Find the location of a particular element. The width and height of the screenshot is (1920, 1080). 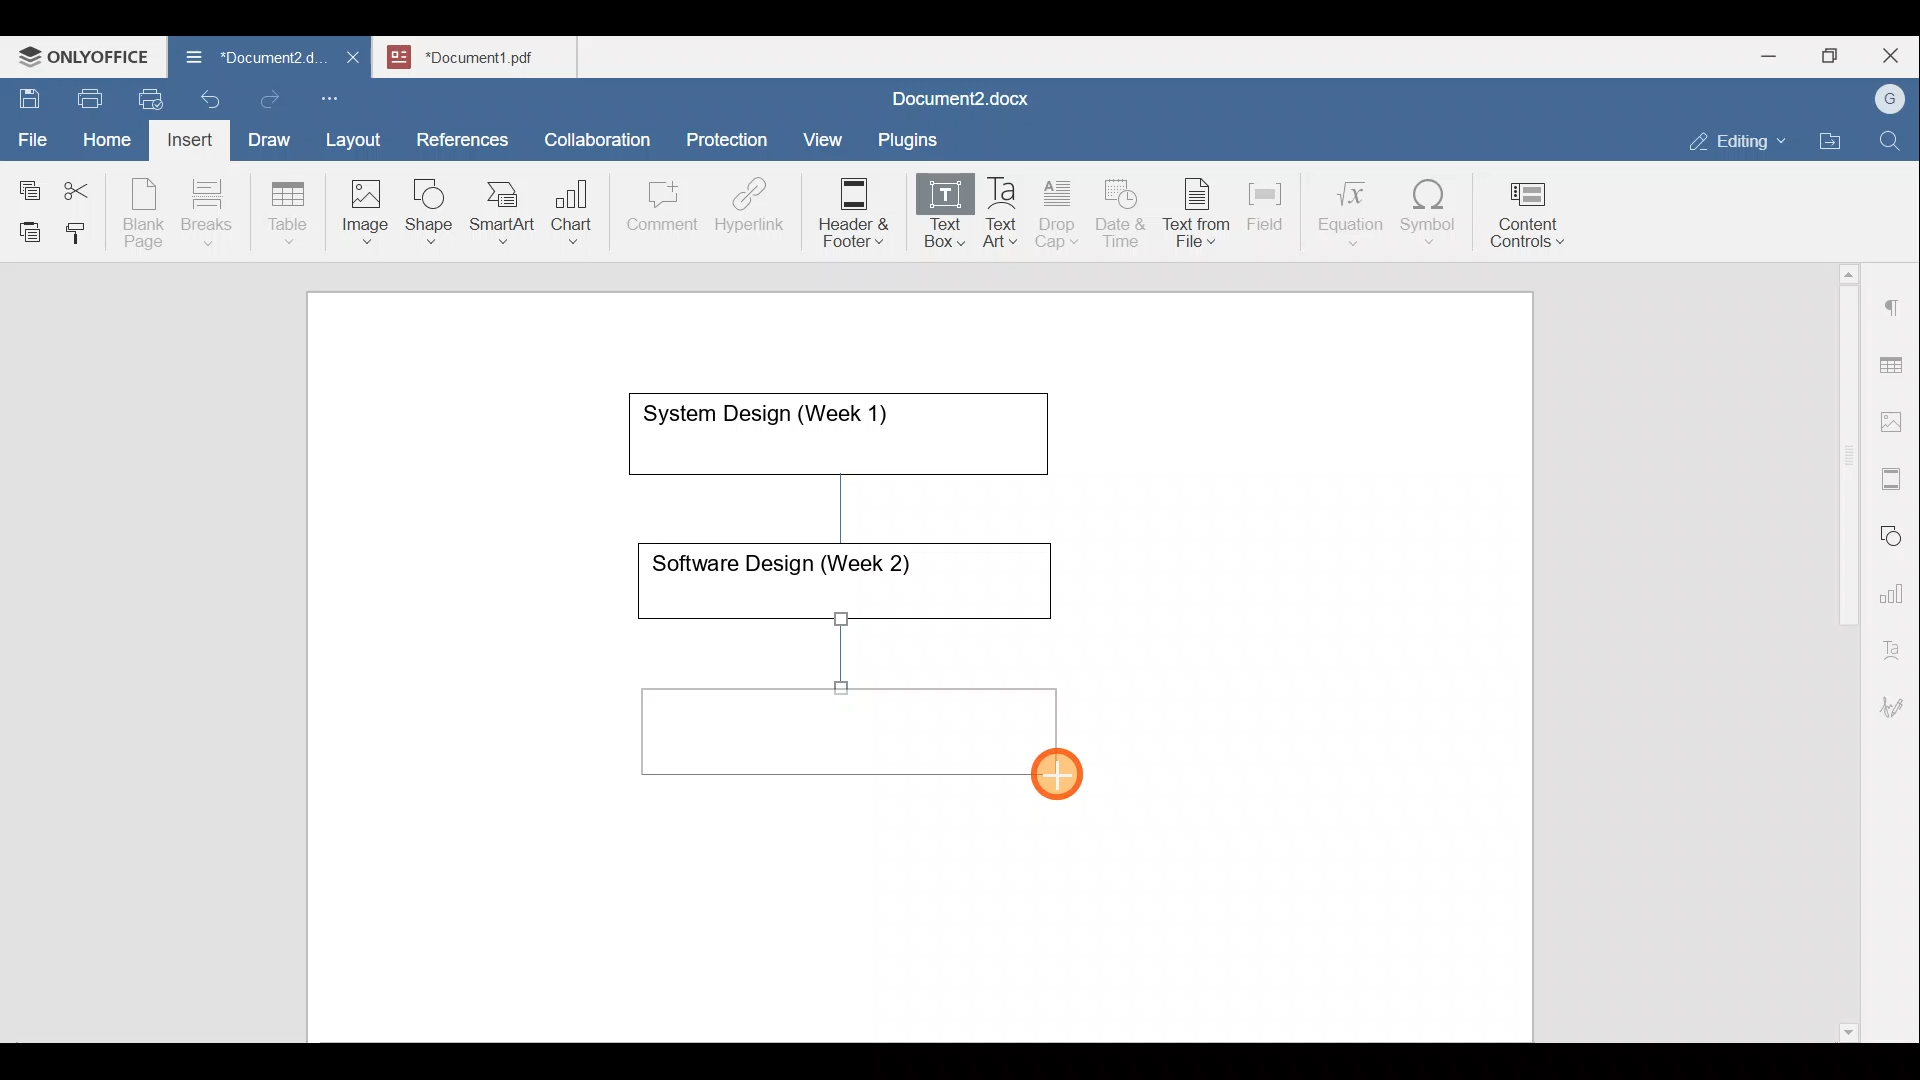

Account name is located at coordinates (1885, 100).